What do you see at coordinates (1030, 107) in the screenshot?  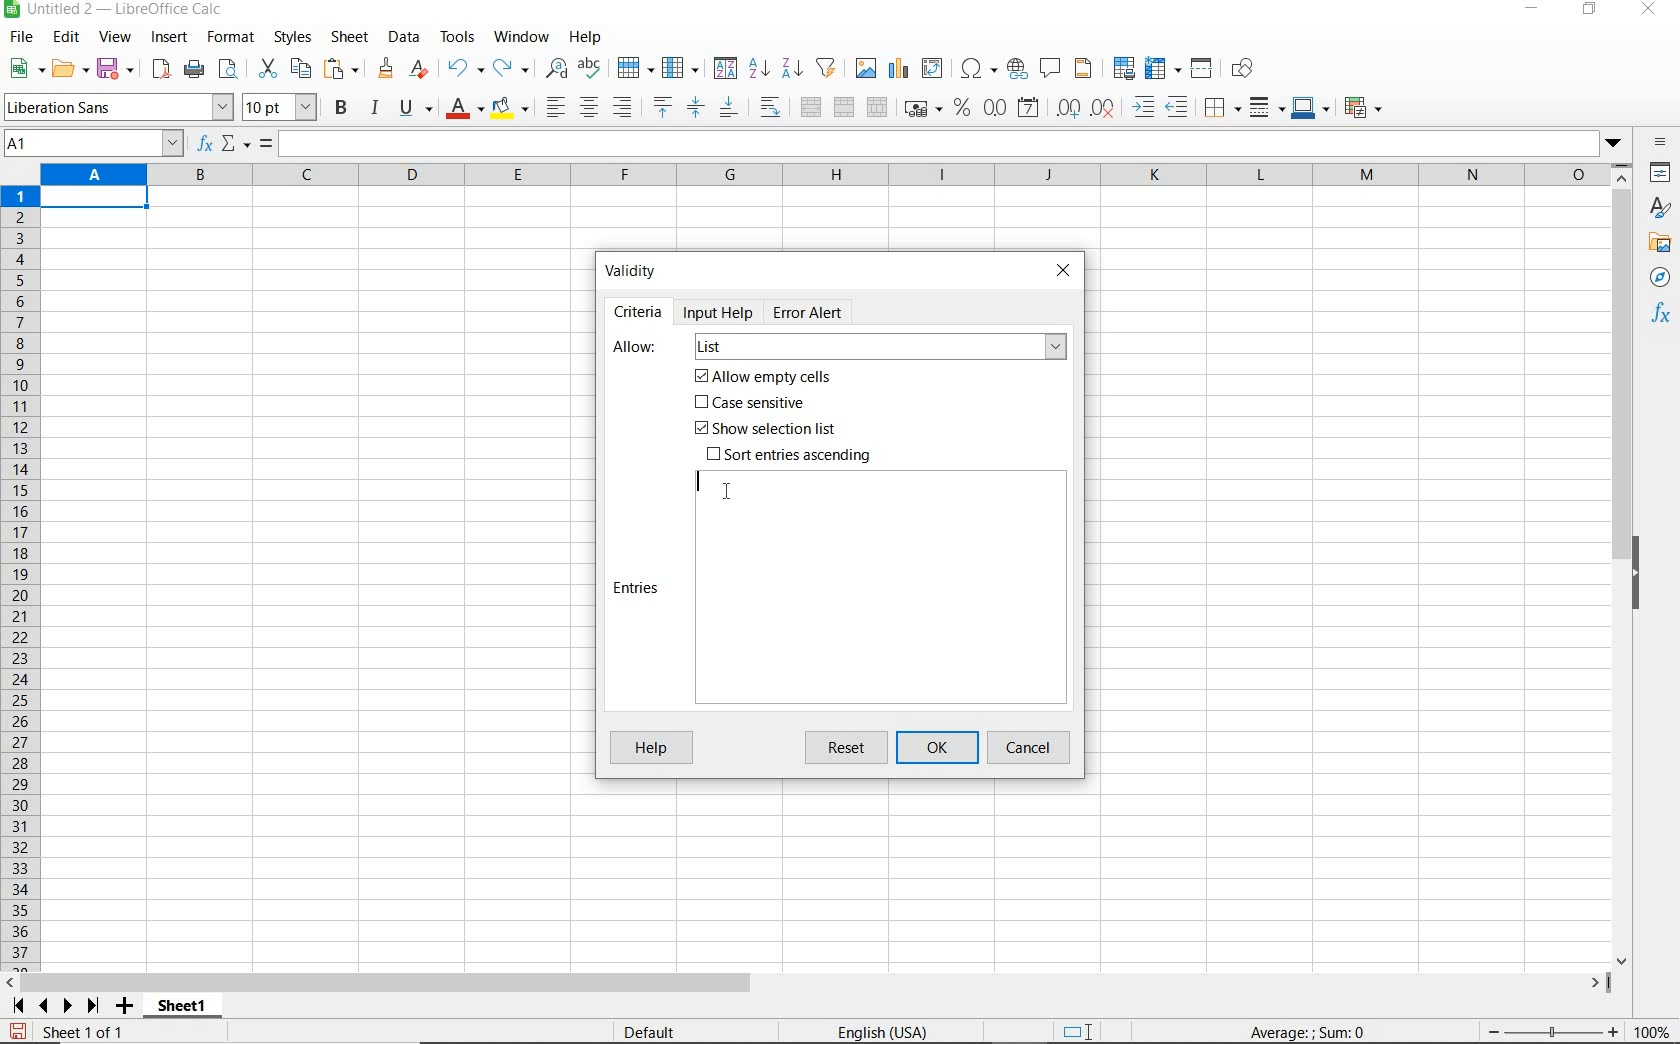 I see `format as date` at bounding box center [1030, 107].